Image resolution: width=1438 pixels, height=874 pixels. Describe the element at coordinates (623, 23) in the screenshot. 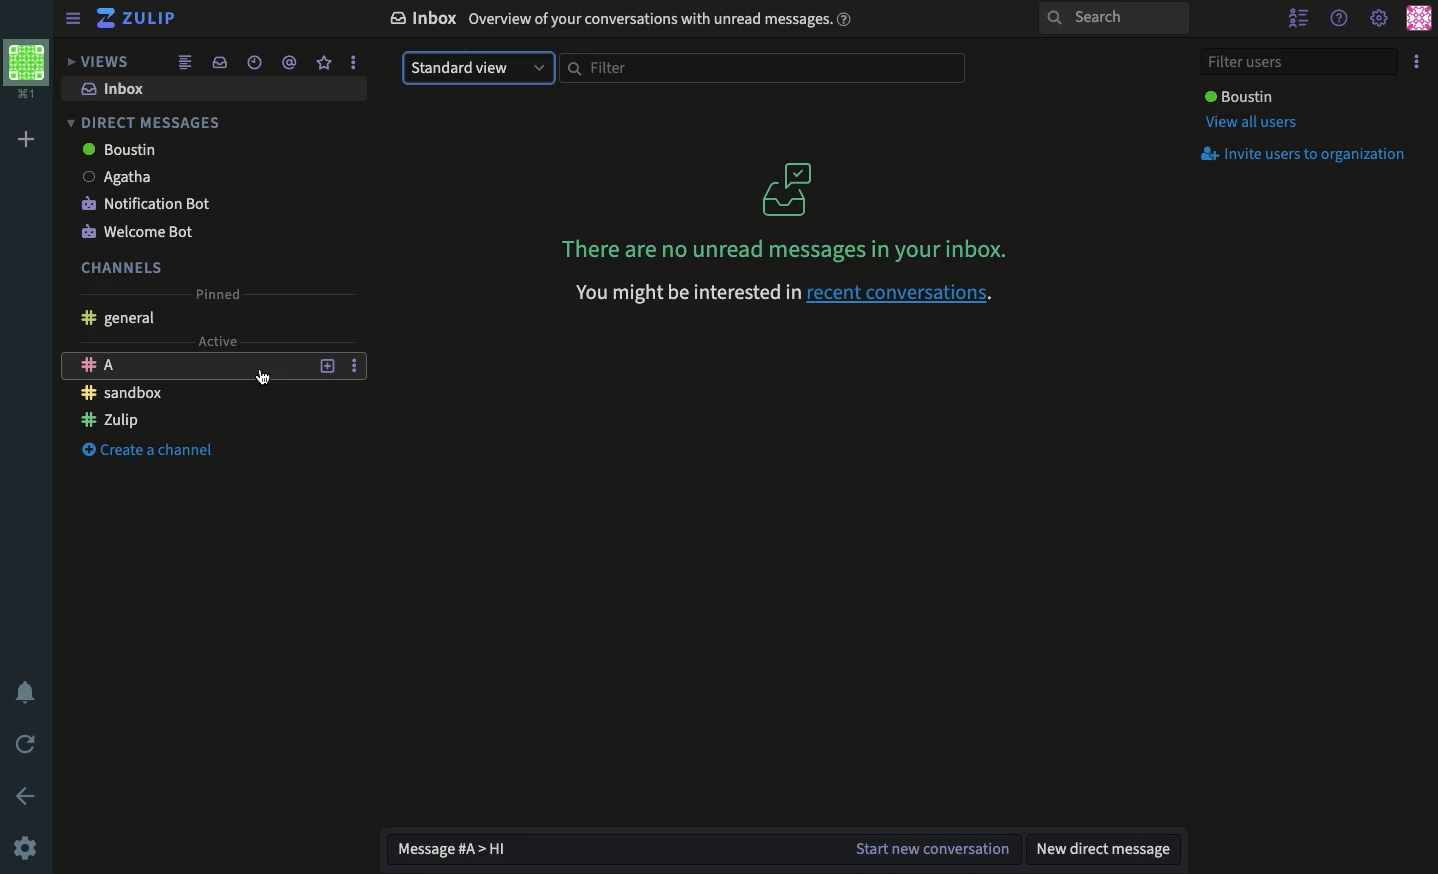

I see `Inbox` at that location.